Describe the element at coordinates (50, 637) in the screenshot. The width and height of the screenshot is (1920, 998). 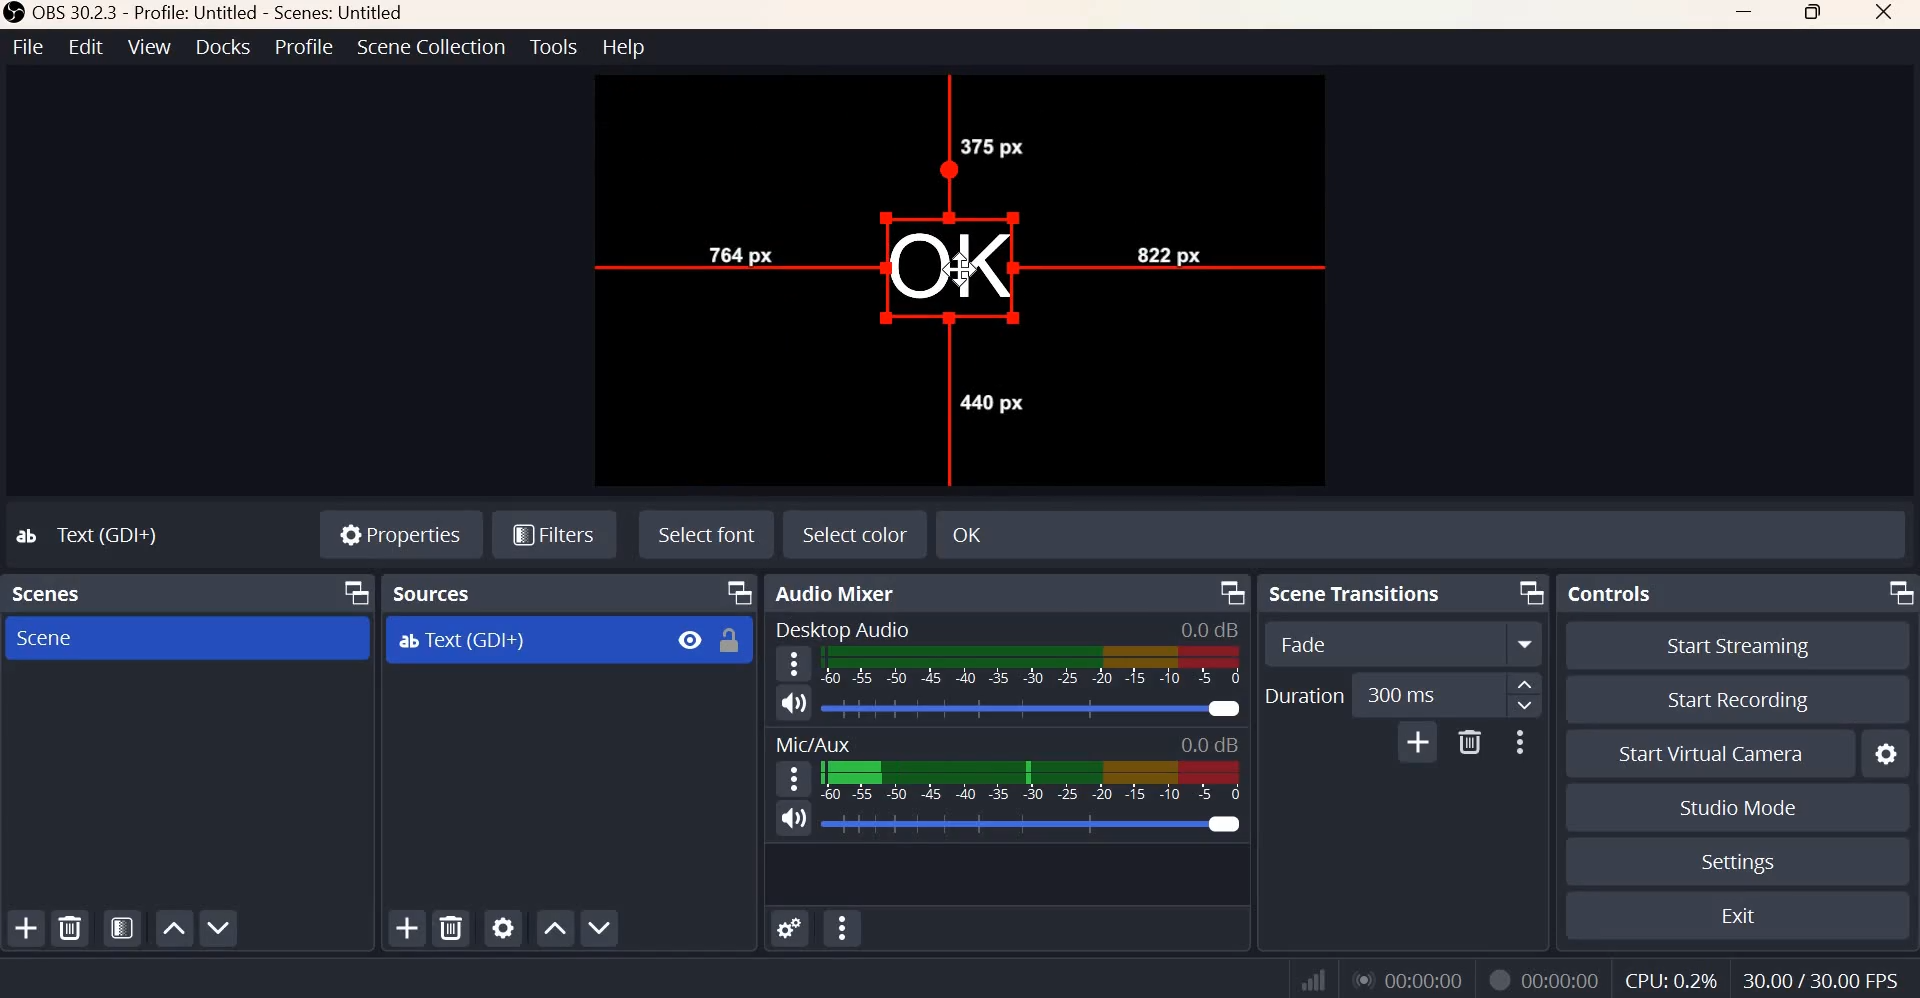
I see `Scene` at that location.